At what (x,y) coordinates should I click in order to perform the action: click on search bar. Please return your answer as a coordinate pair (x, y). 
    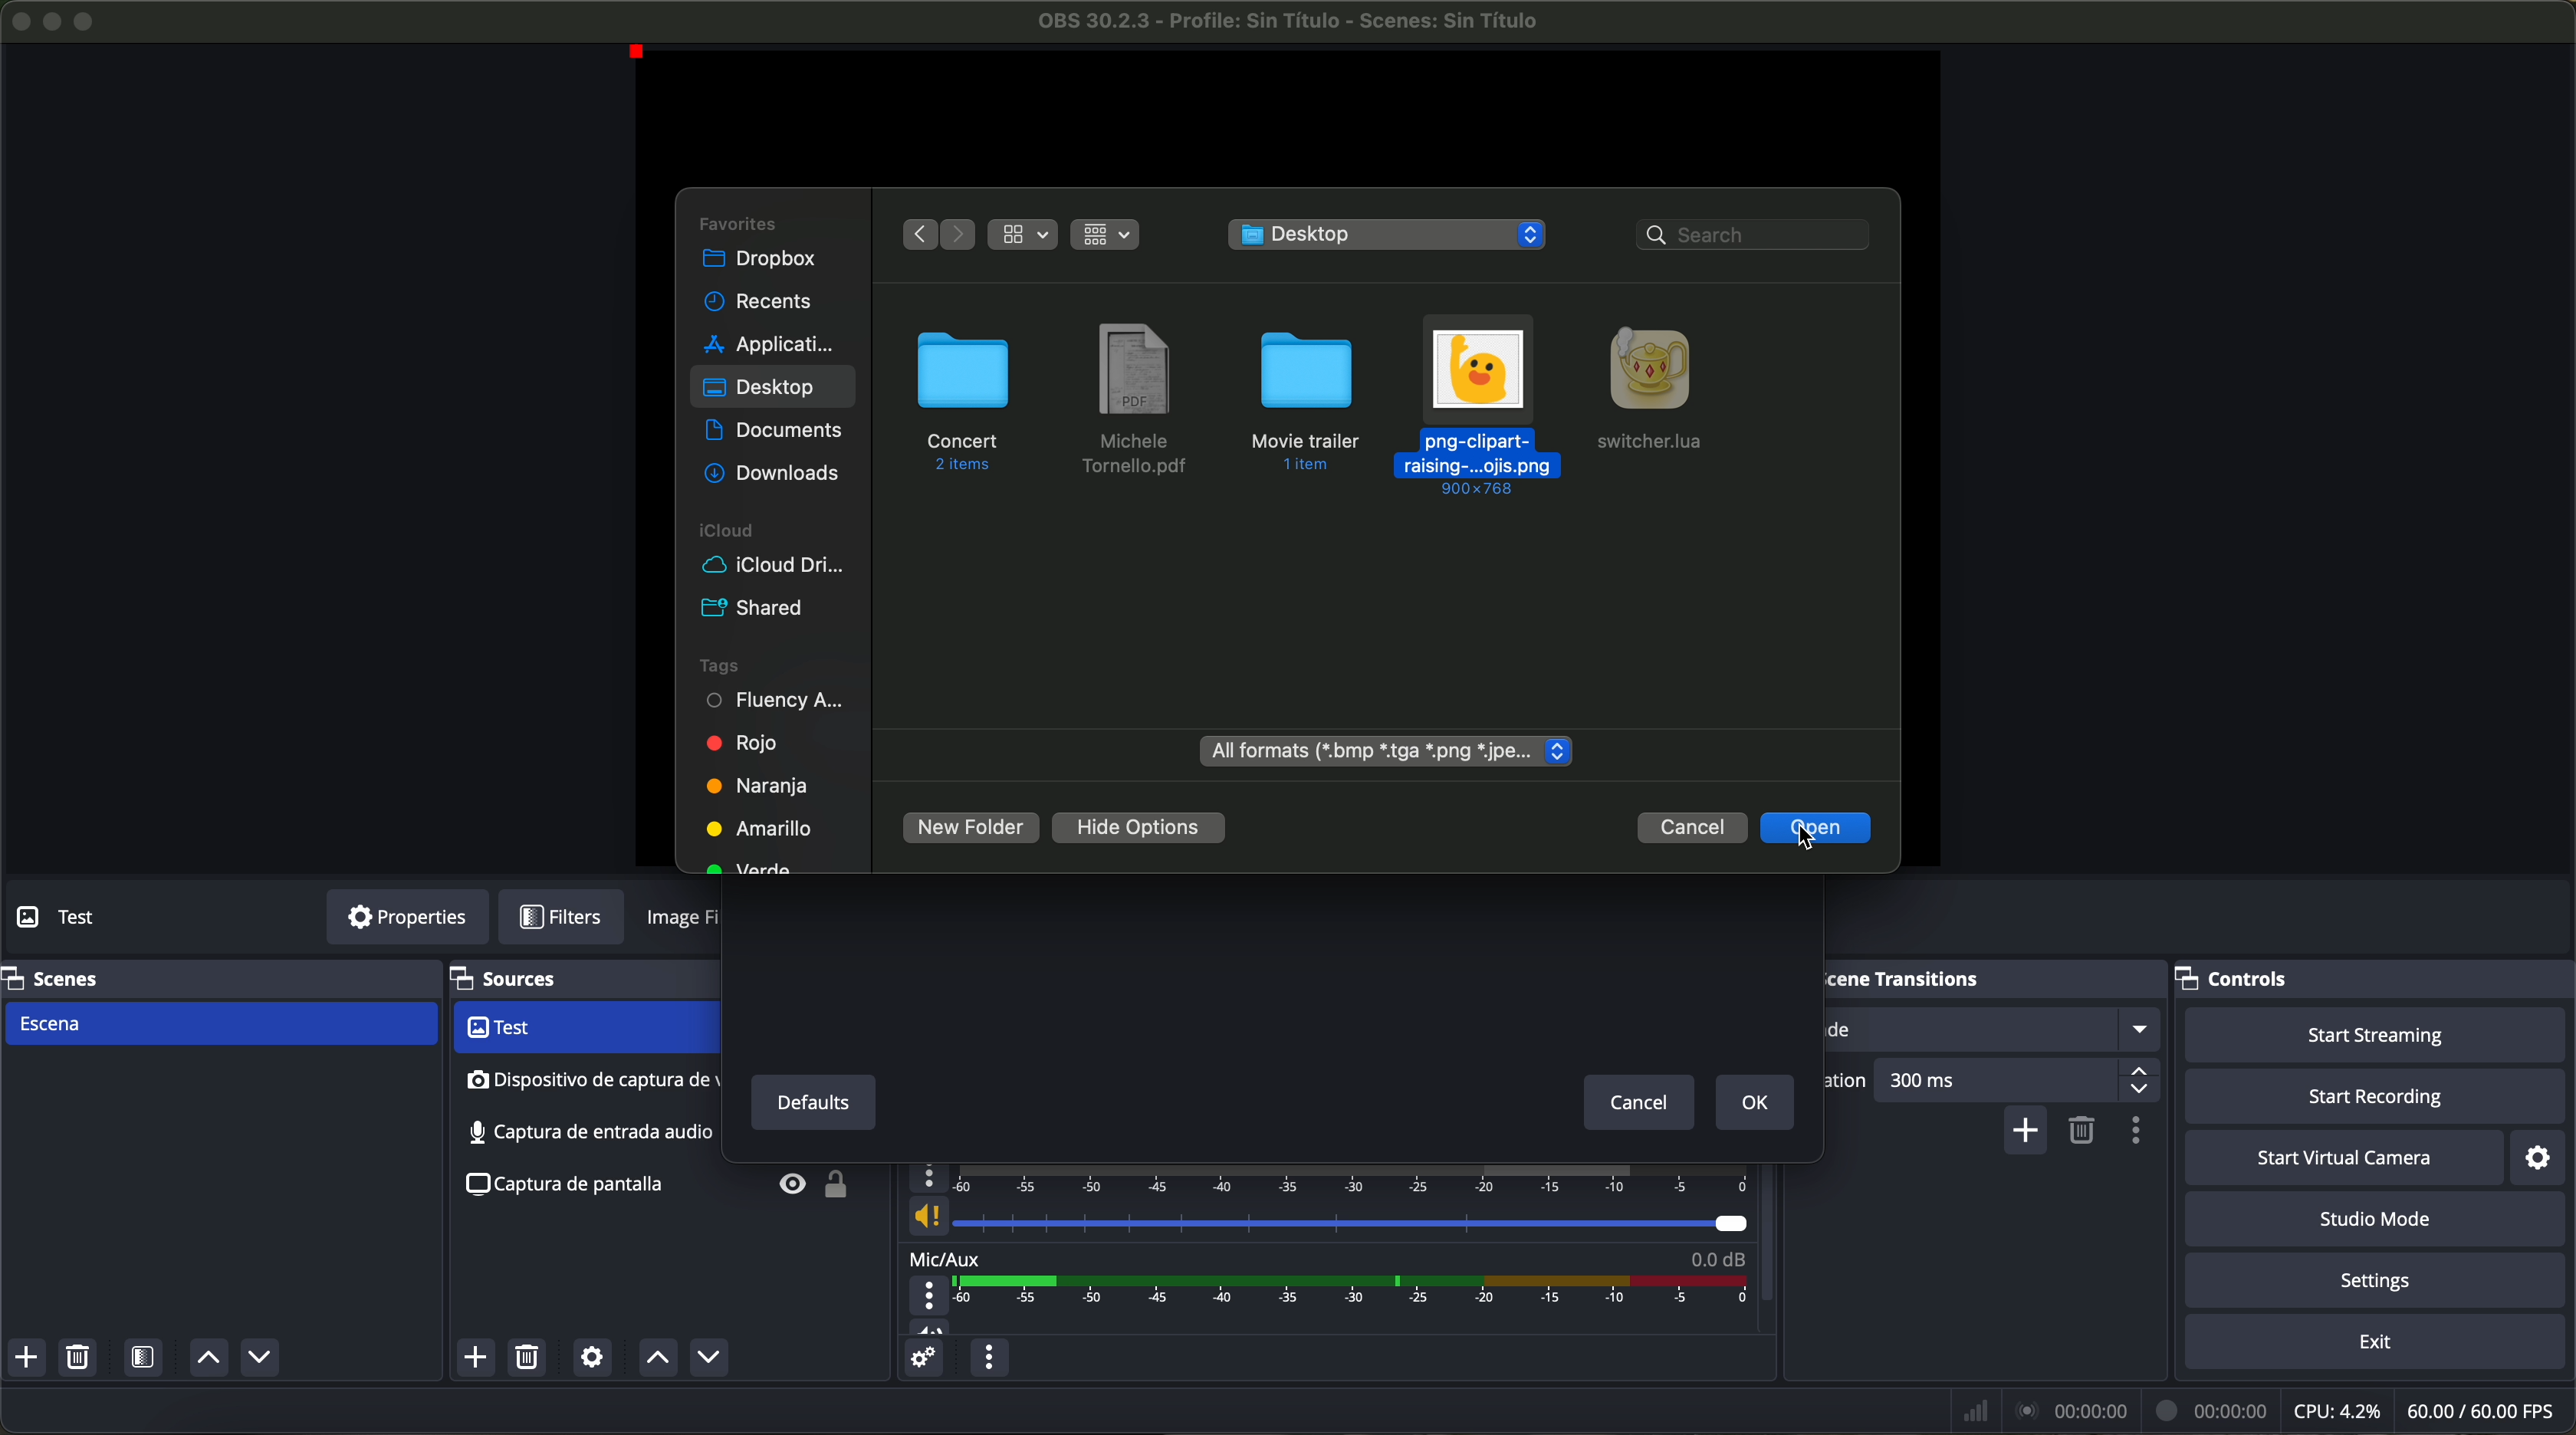
    Looking at the image, I should click on (1756, 234).